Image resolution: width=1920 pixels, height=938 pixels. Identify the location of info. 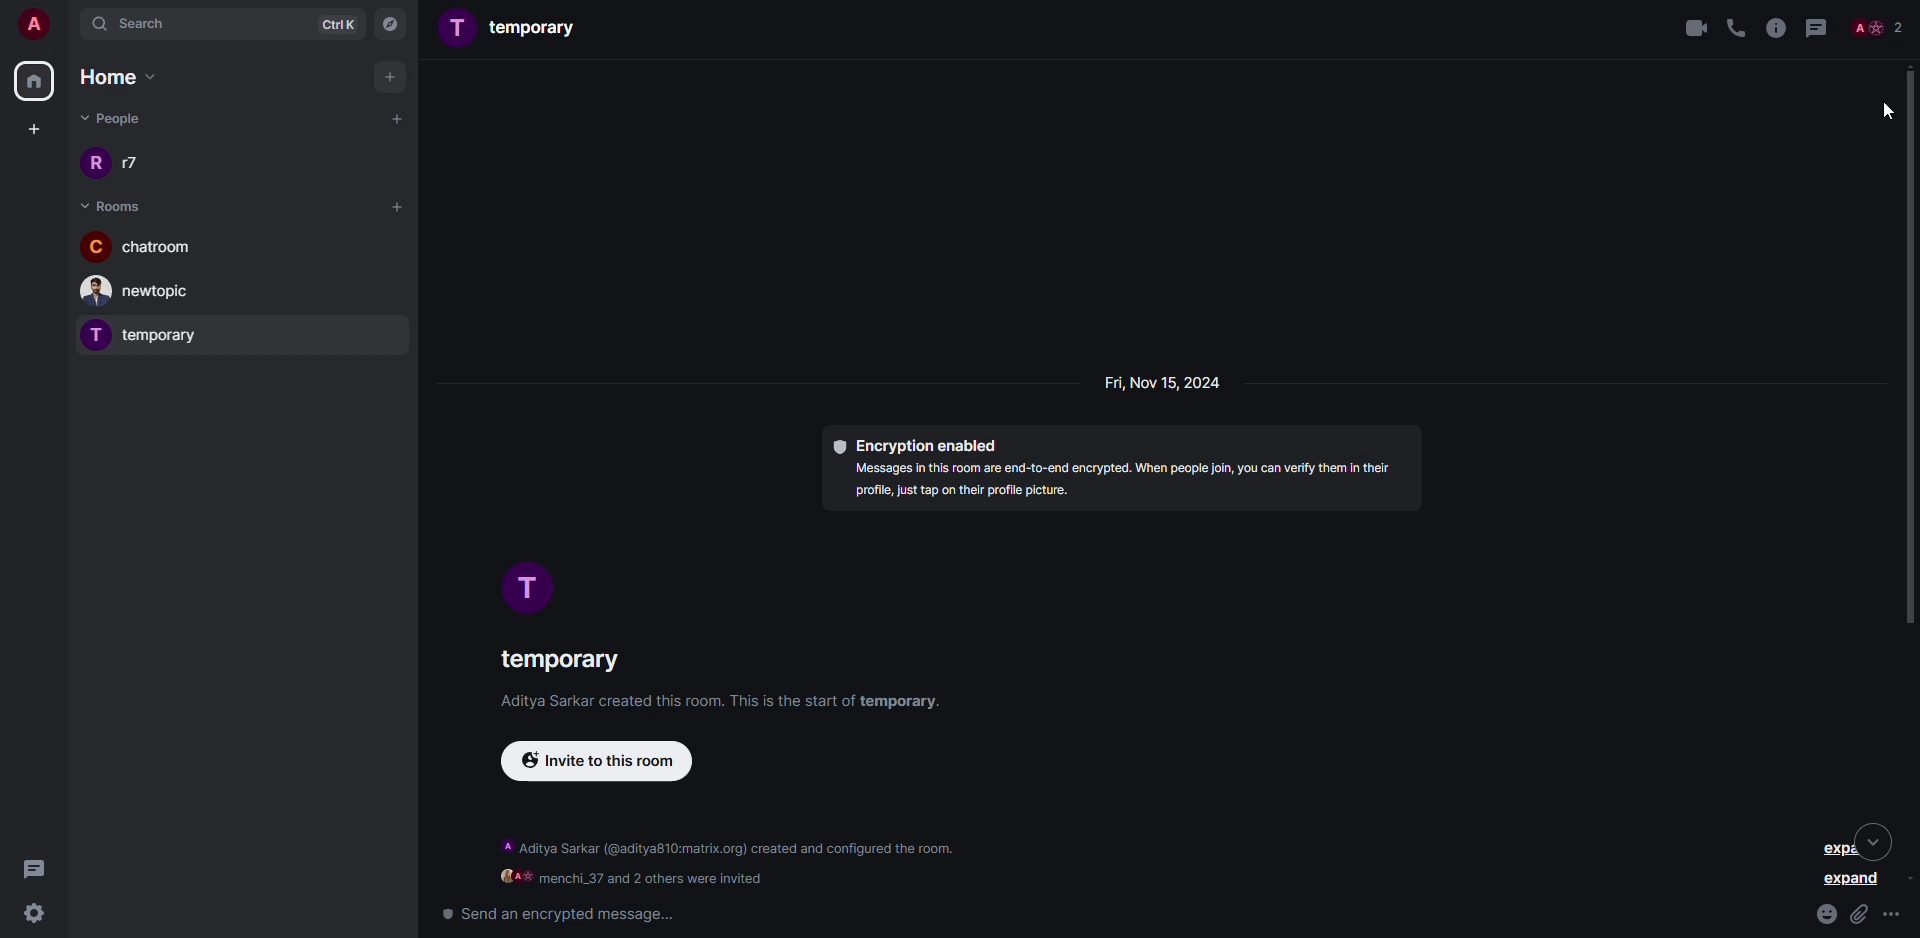
(1774, 27).